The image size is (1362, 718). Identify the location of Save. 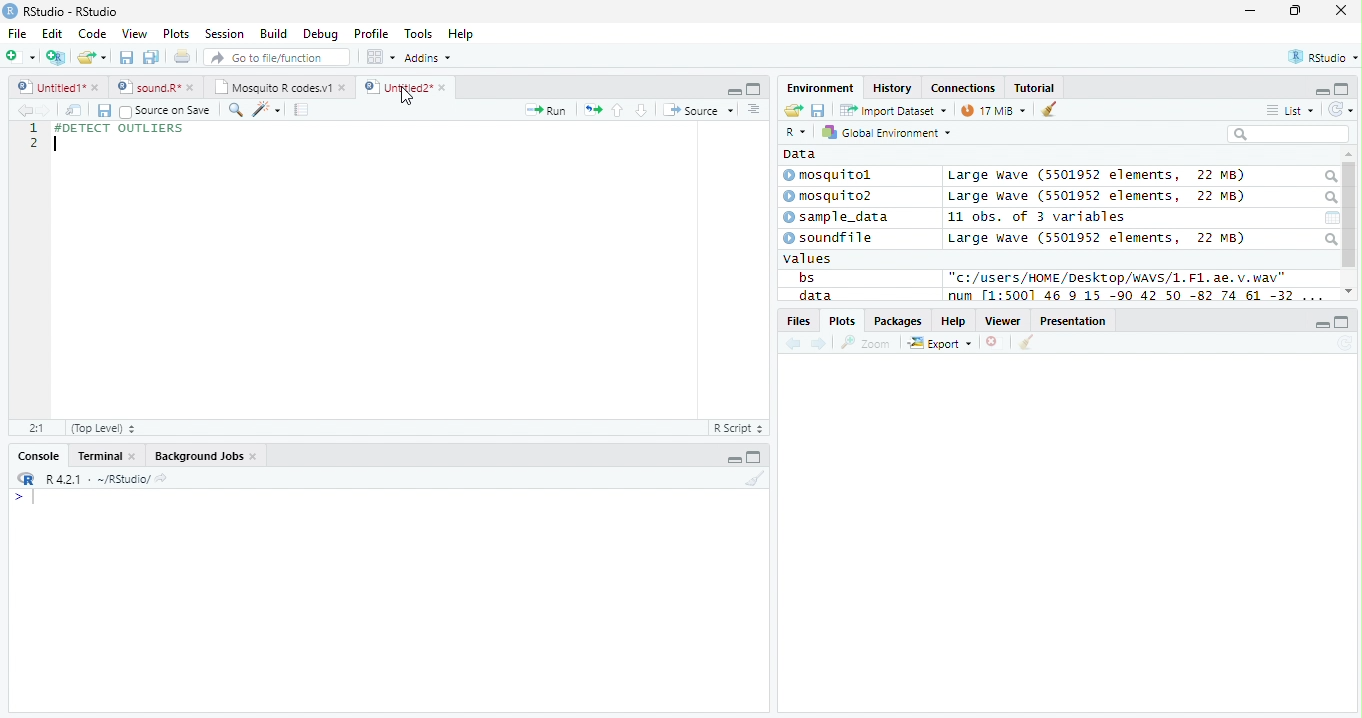
(103, 111).